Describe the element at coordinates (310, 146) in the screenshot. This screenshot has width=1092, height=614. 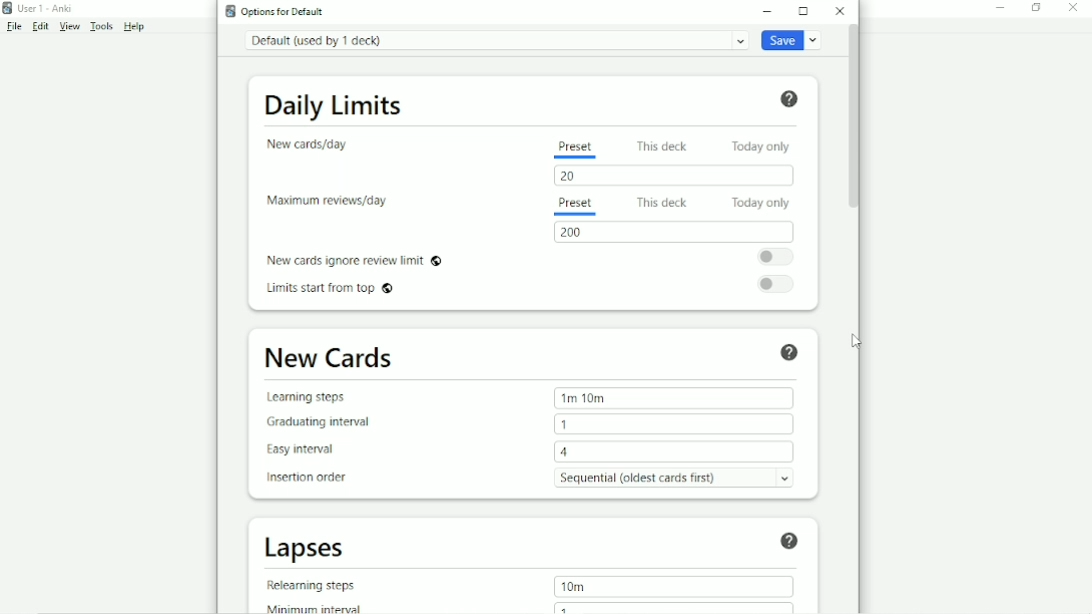
I see `New cards/day` at that location.